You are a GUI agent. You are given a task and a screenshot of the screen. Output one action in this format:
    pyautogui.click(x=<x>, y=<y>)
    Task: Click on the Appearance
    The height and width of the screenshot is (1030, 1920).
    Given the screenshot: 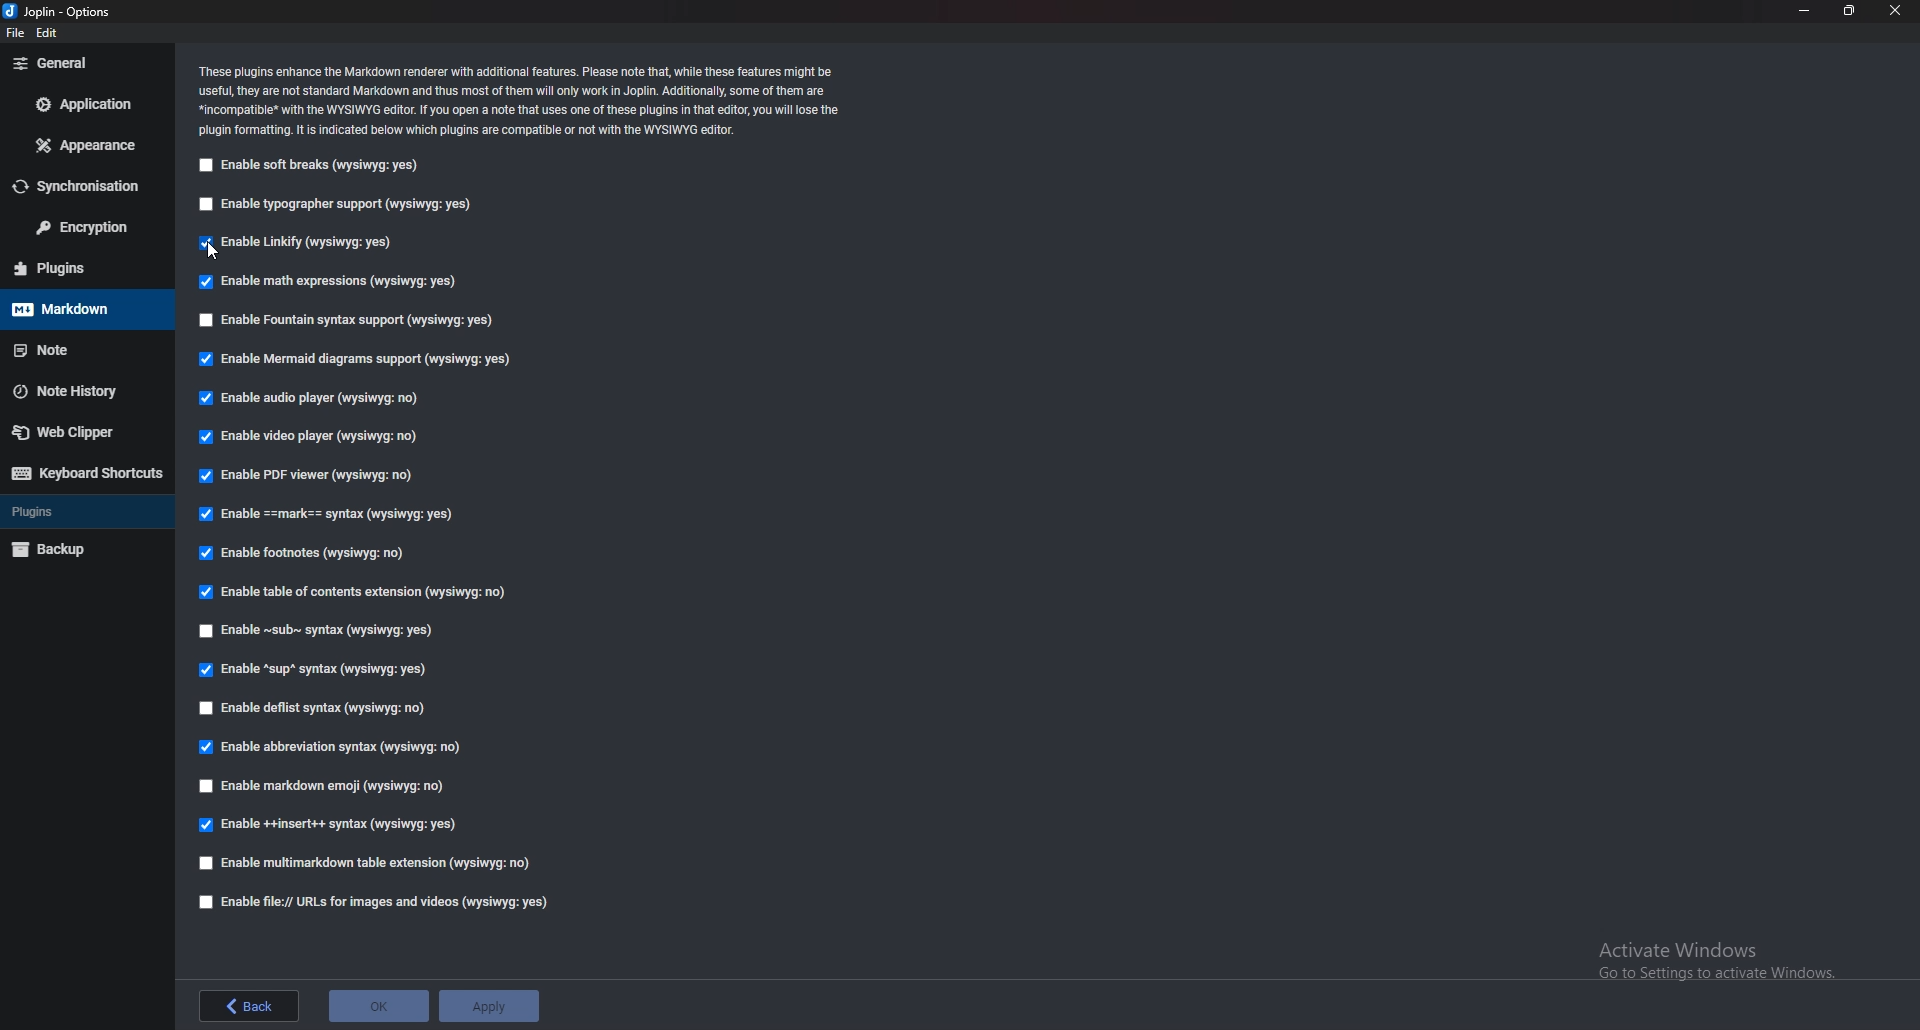 What is the action you would take?
    pyautogui.click(x=88, y=145)
    